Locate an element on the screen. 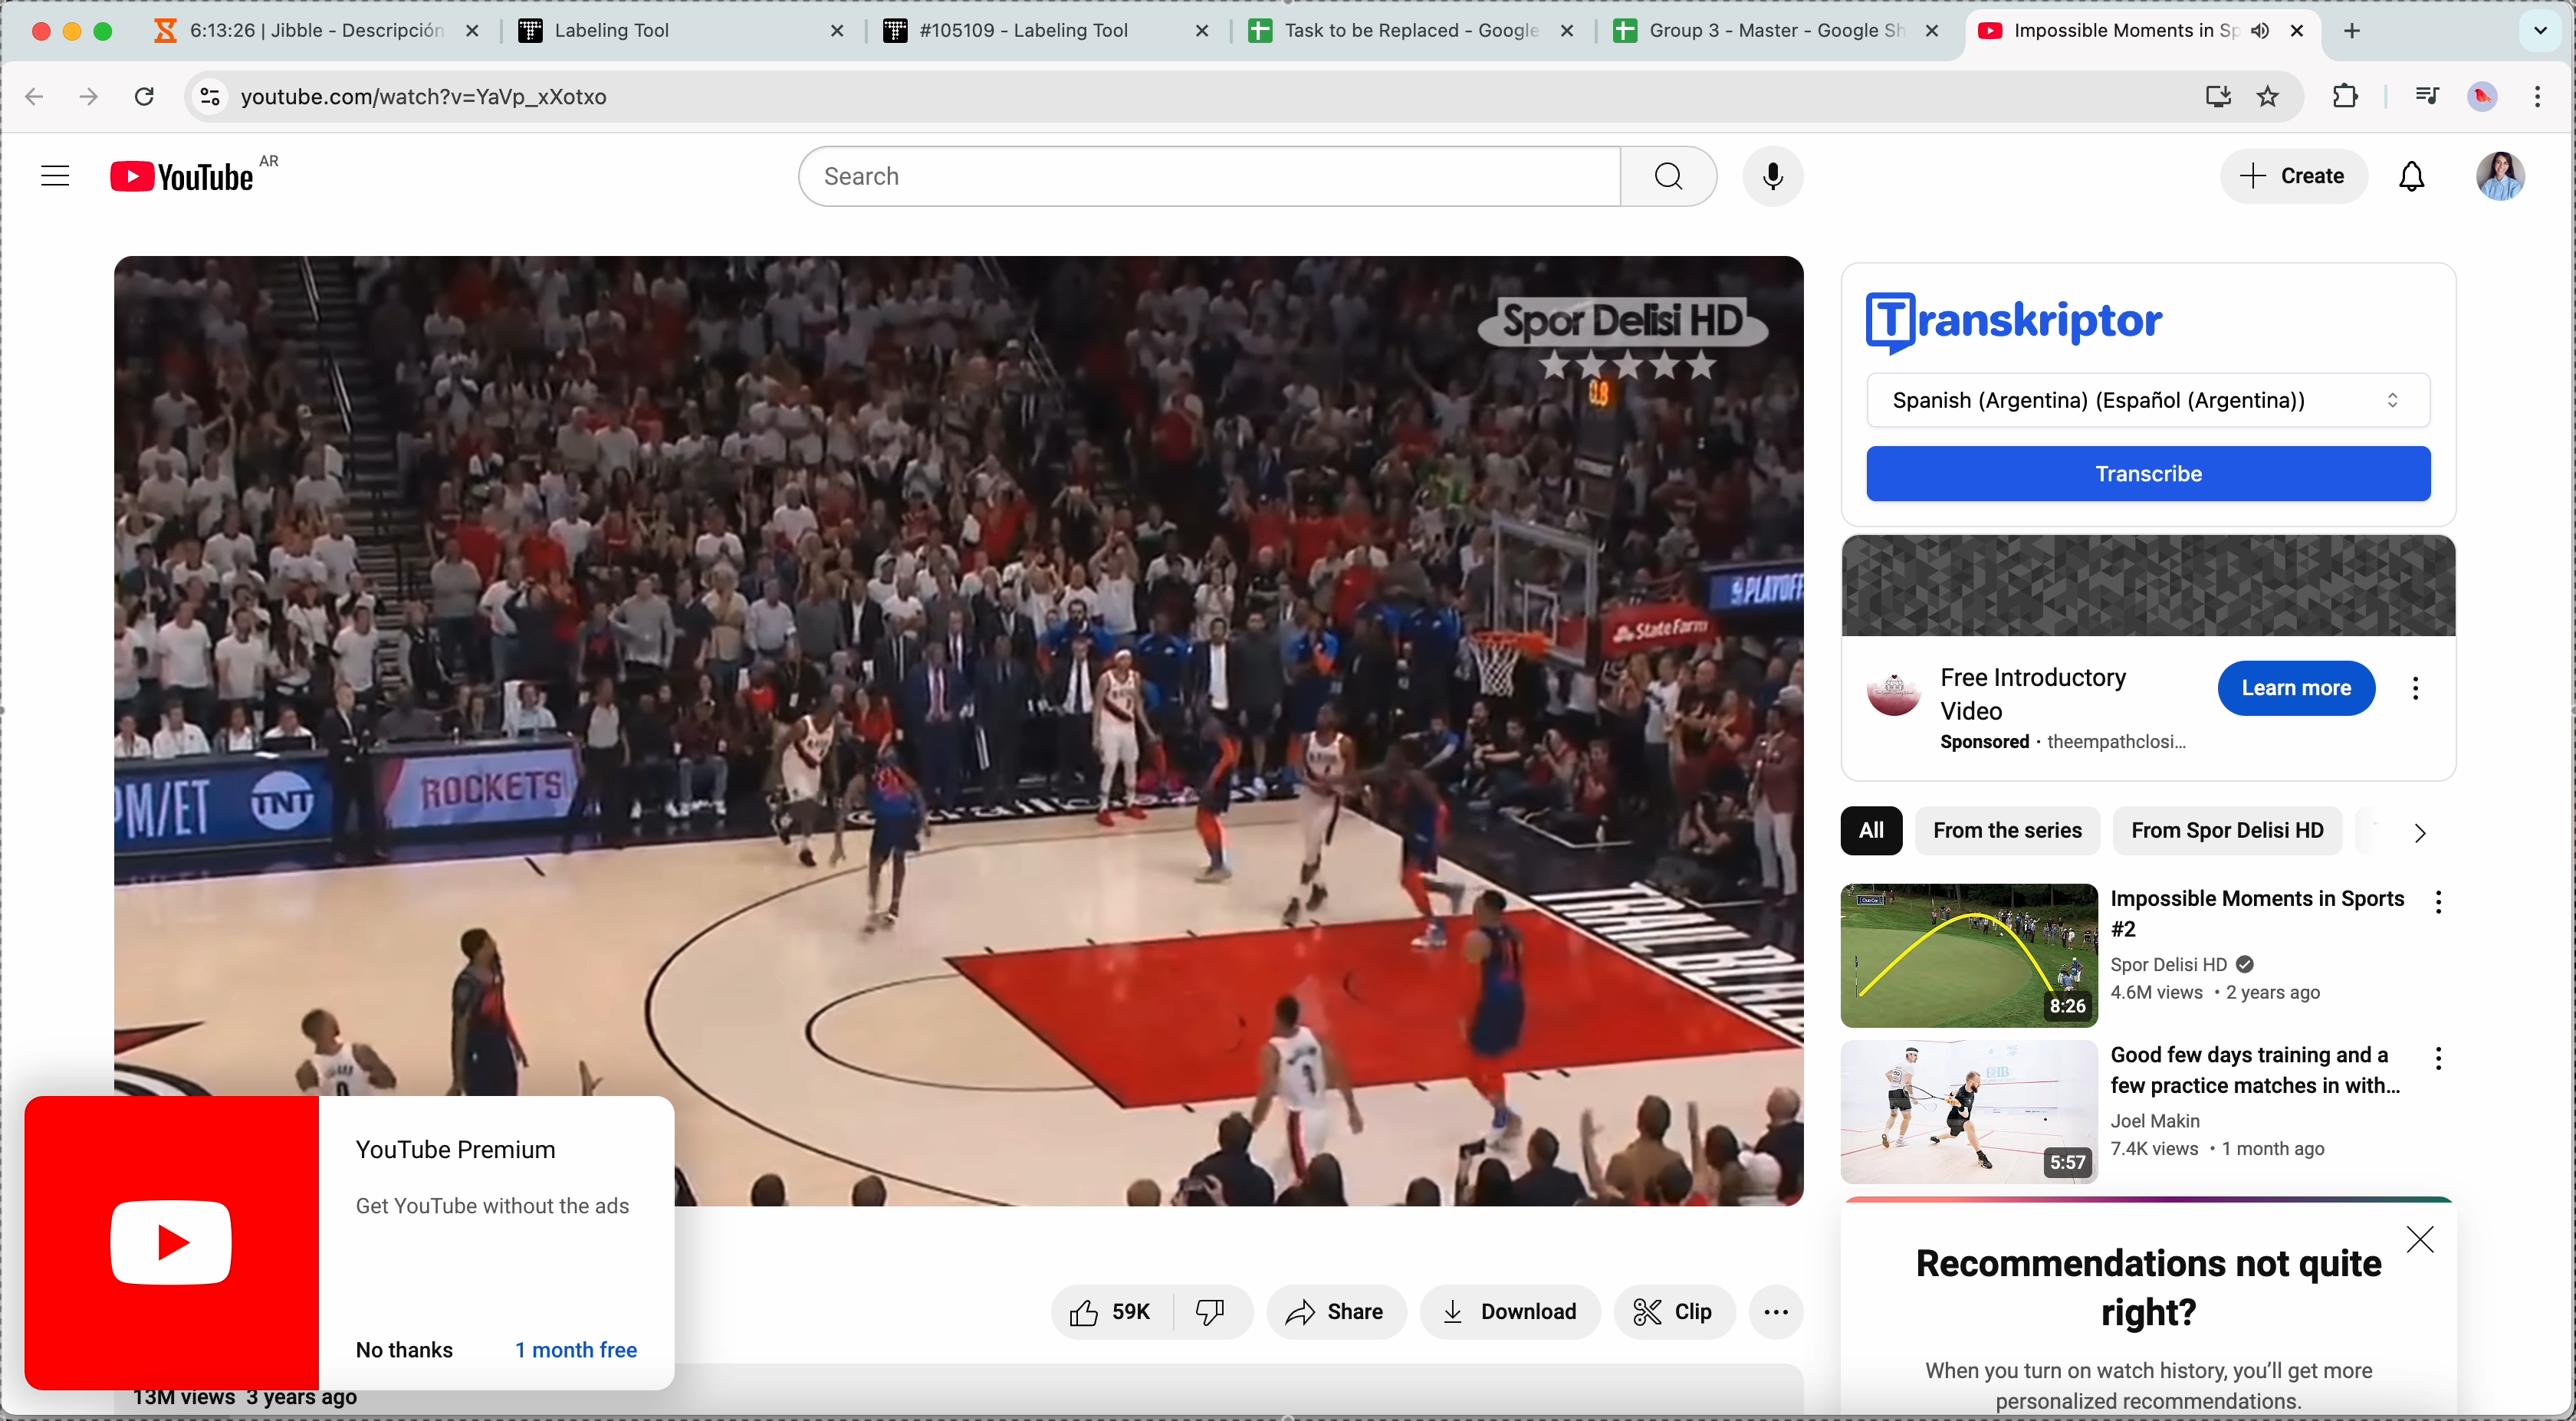 The image size is (2576, 1421). video is located at coordinates (2111, 953).